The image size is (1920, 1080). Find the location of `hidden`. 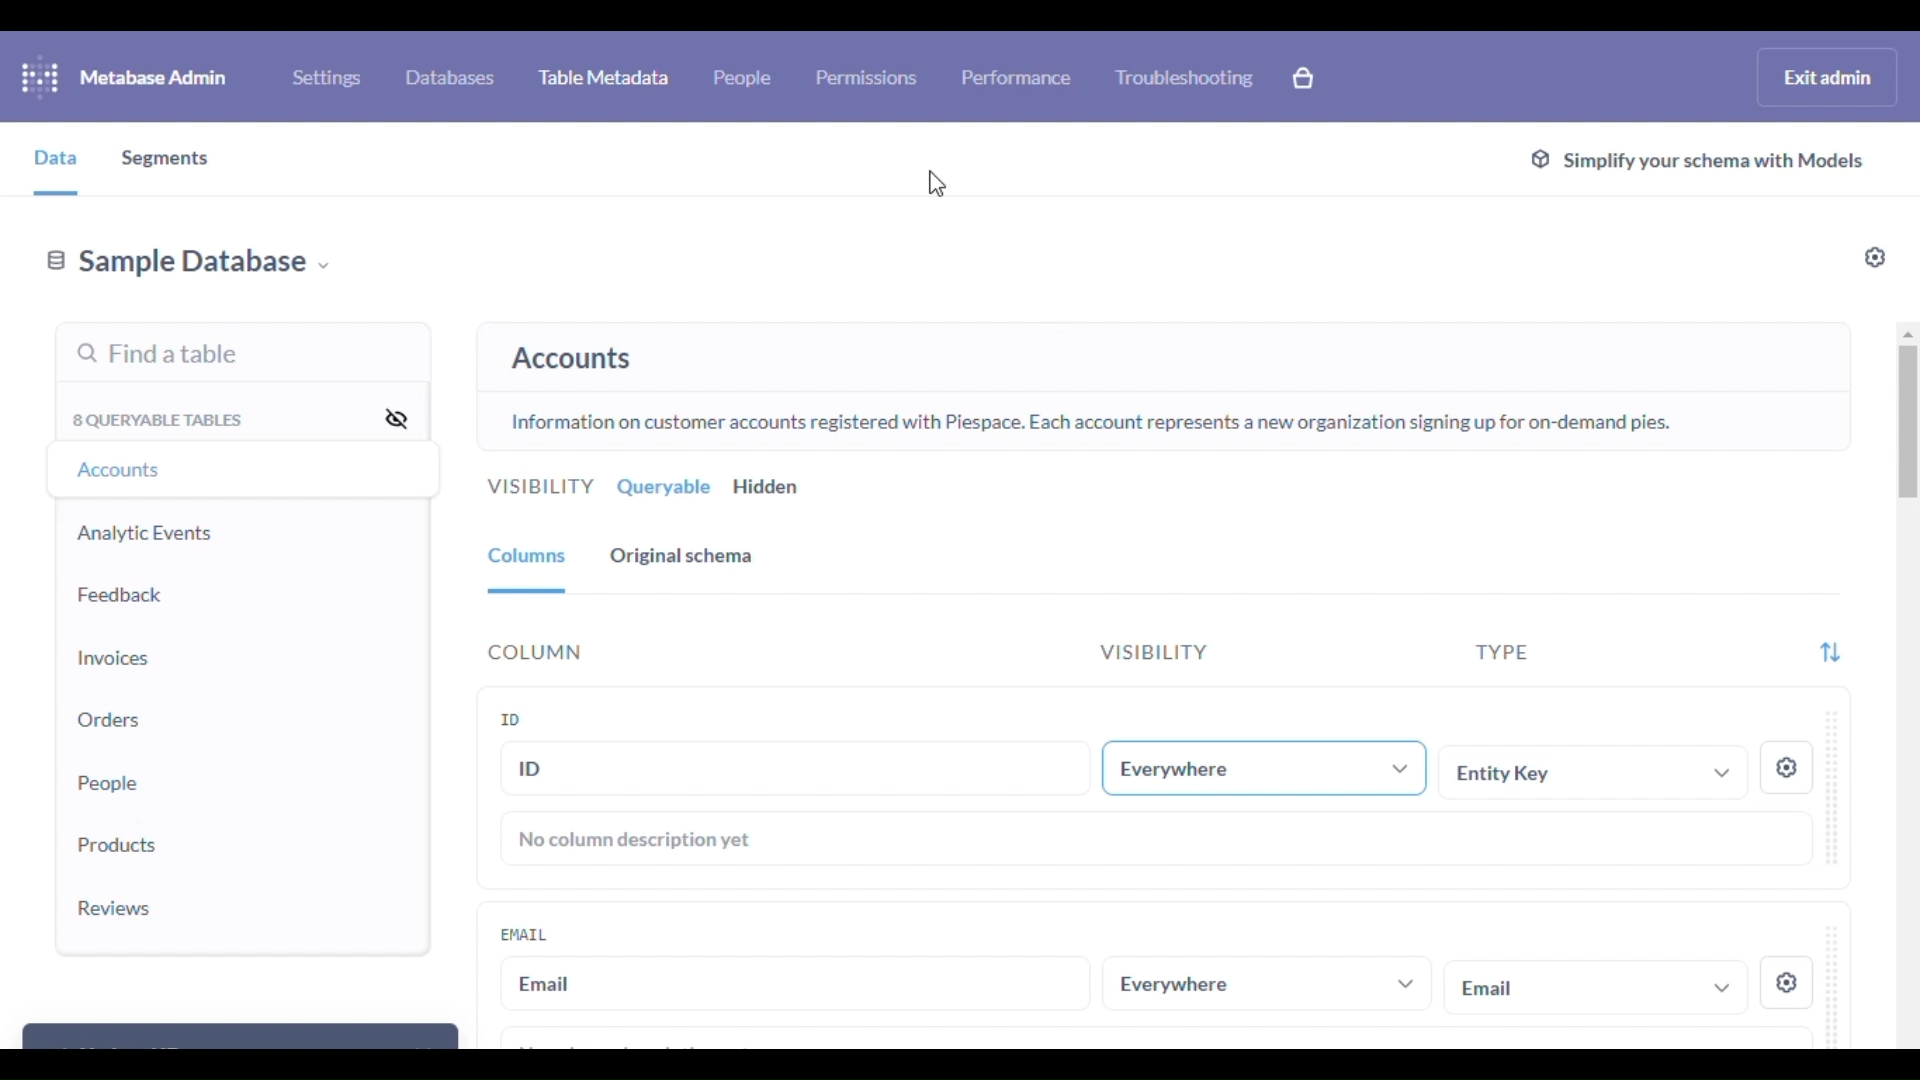

hidden is located at coordinates (767, 487).